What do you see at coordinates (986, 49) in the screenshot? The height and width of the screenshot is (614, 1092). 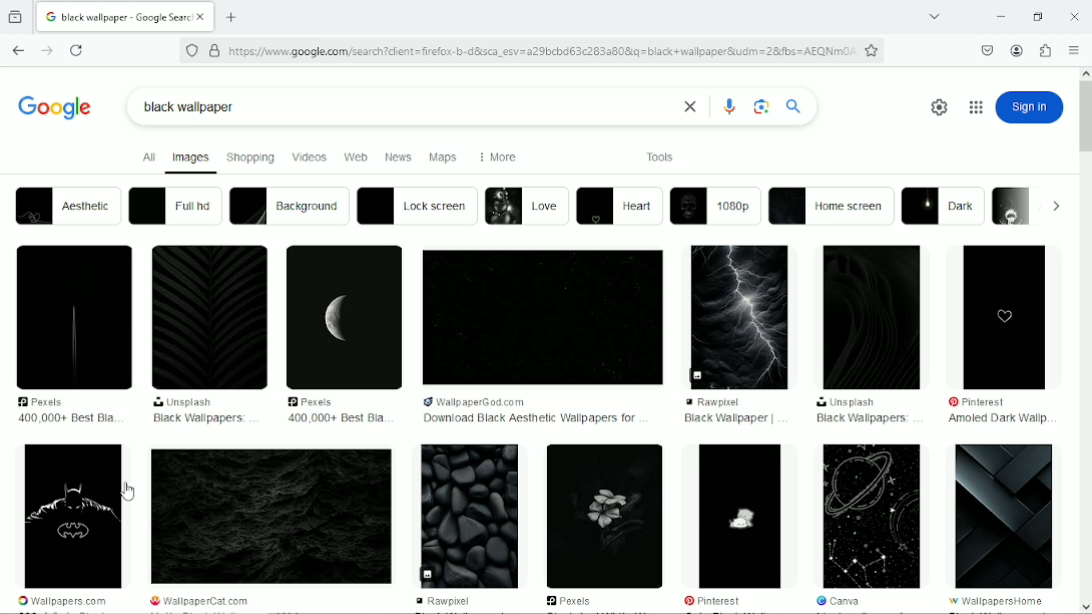 I see `save to pocket` at bounding box center [986, 49].